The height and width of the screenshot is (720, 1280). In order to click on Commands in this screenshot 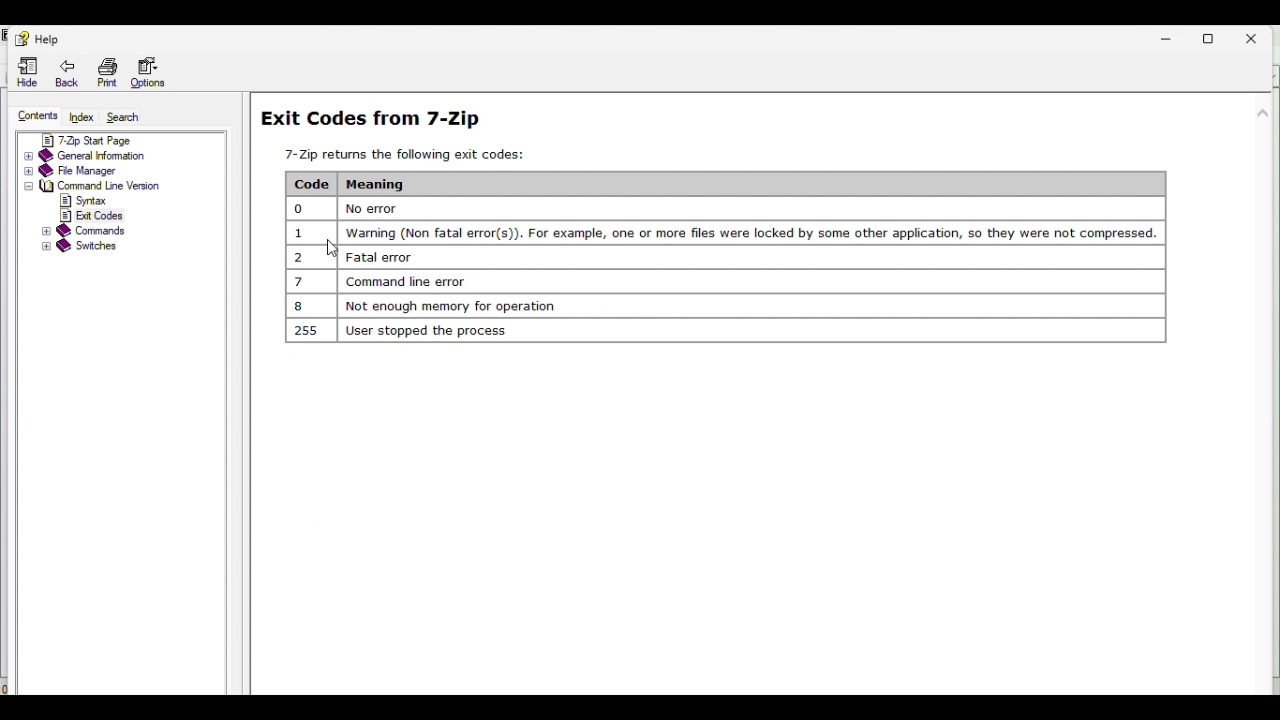, I will do `click(83, 230)`.